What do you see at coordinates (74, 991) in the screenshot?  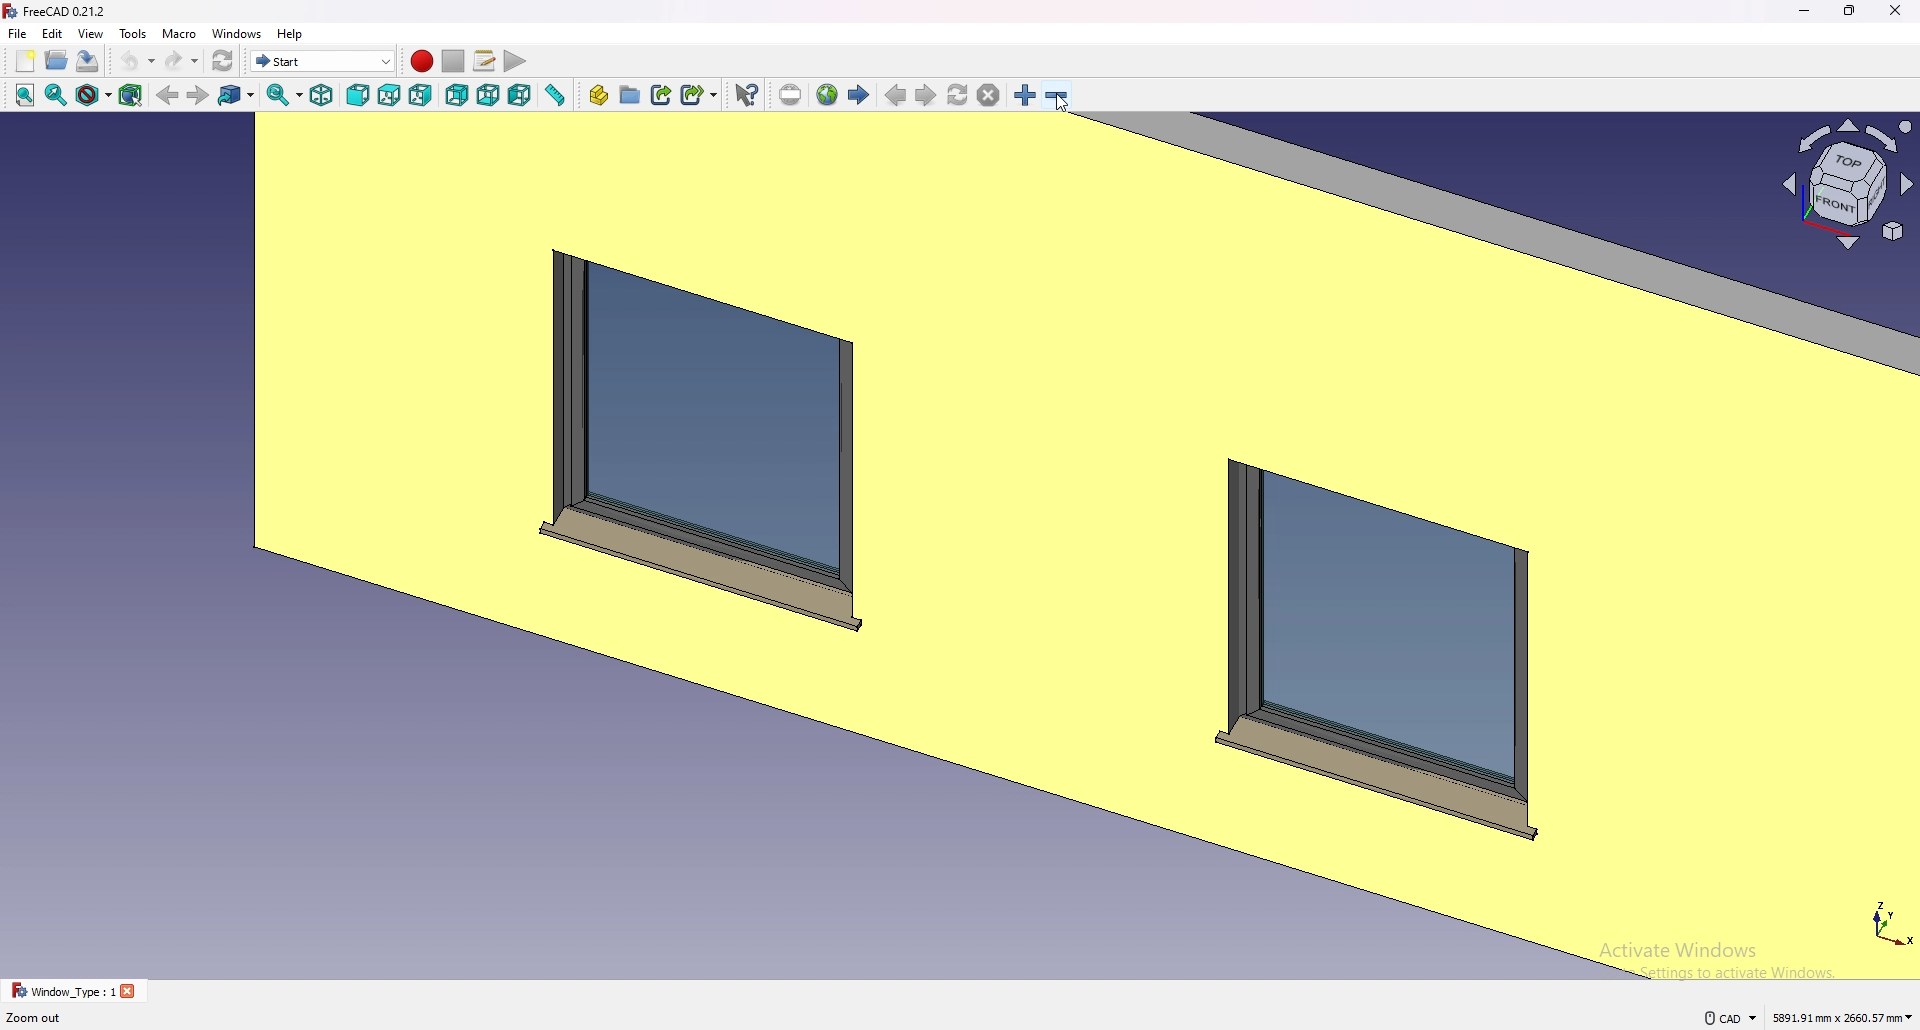 I see `tab 1` at bounding box center [74, 991].